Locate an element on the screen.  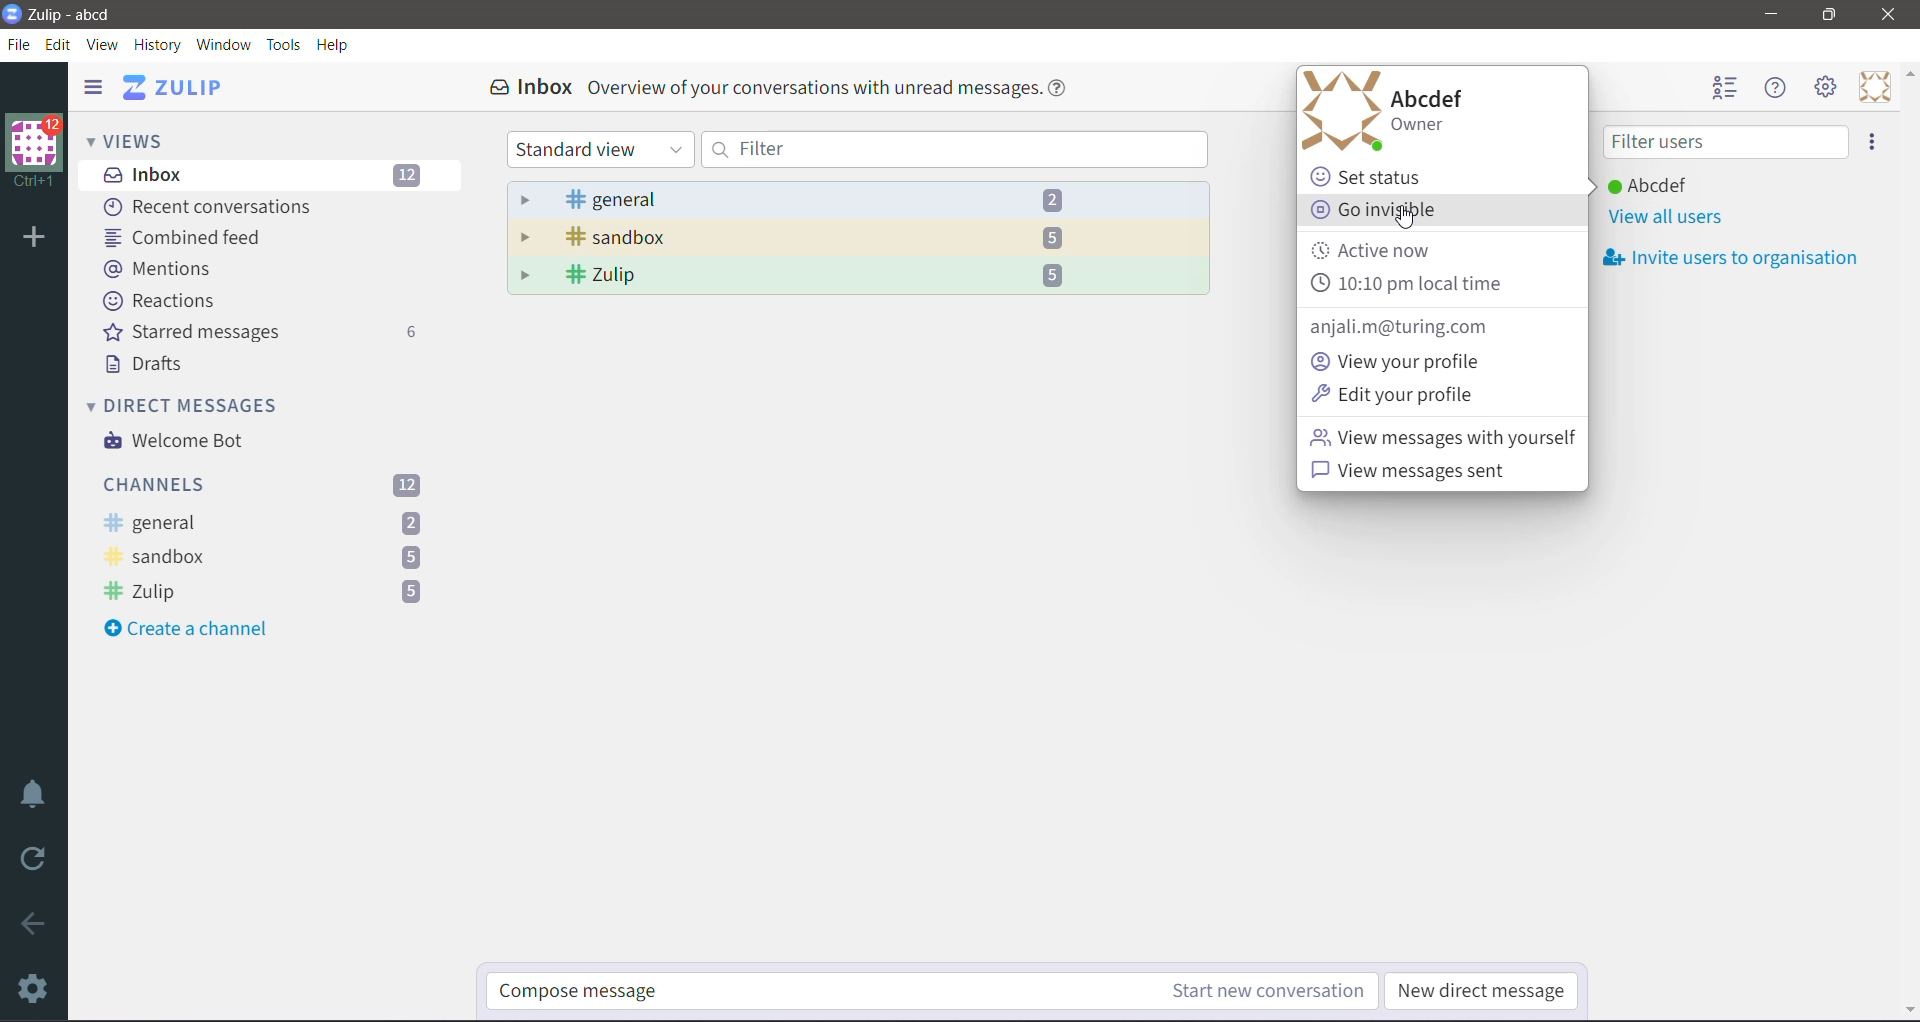
cursor is located at coordinates (1412, 220).